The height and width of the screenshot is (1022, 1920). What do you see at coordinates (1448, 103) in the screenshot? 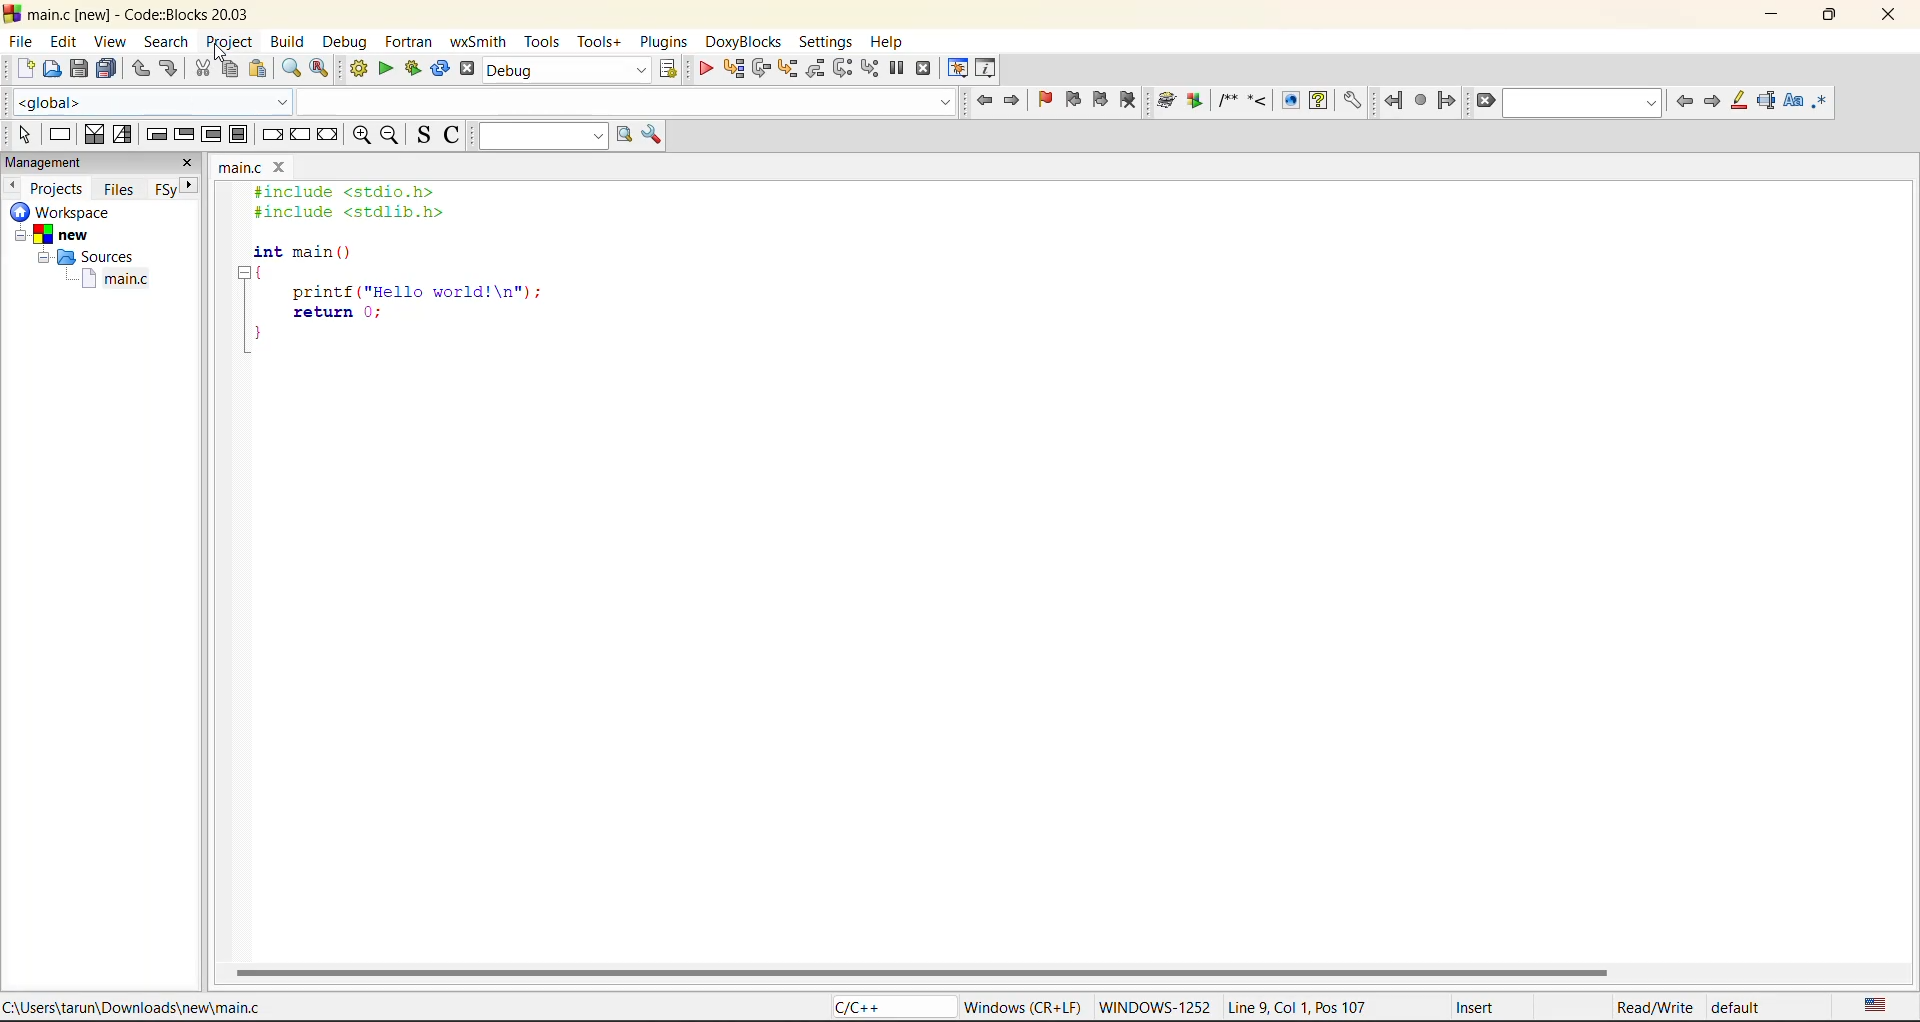
I see `jump forward` at bounding box center [1448, 103].